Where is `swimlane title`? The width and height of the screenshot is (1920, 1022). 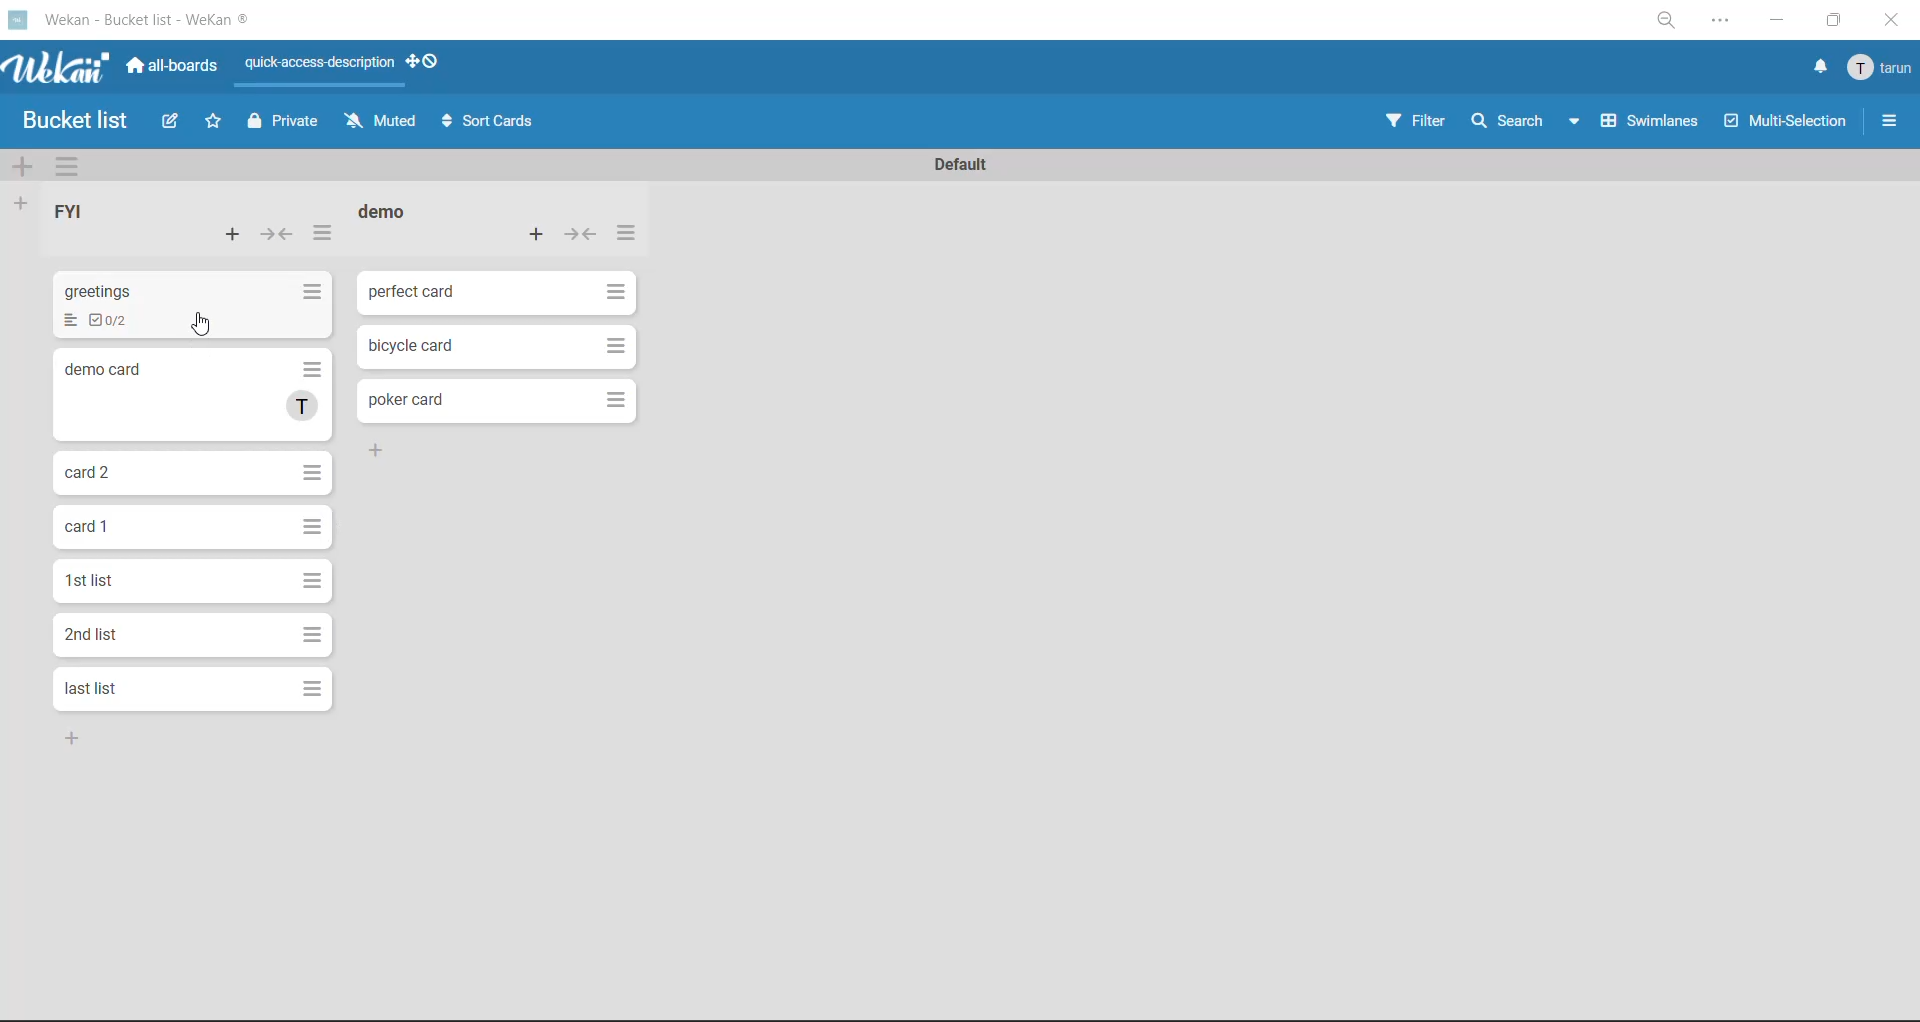
swimlane title is located at coordinates (963, 166).